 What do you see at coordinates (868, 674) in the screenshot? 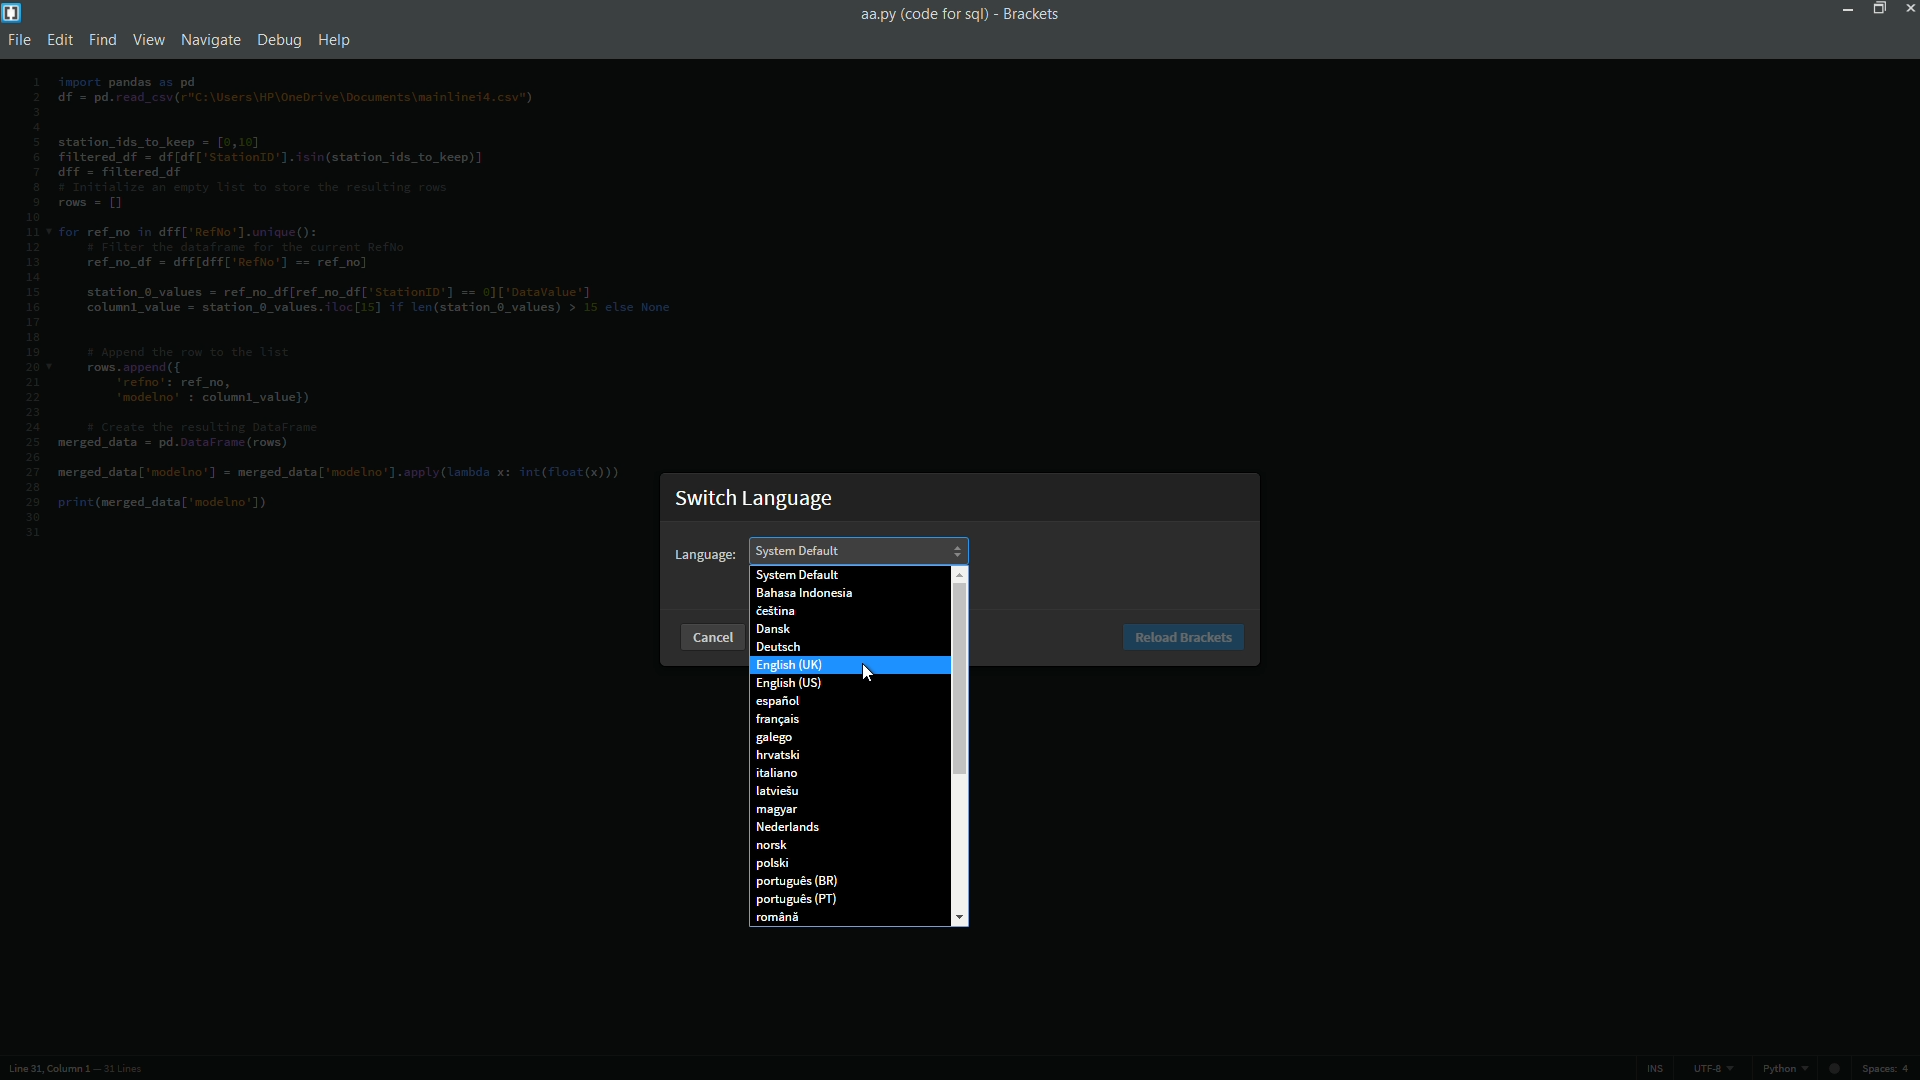
I see `cursor` at bounding box center [868, 674].